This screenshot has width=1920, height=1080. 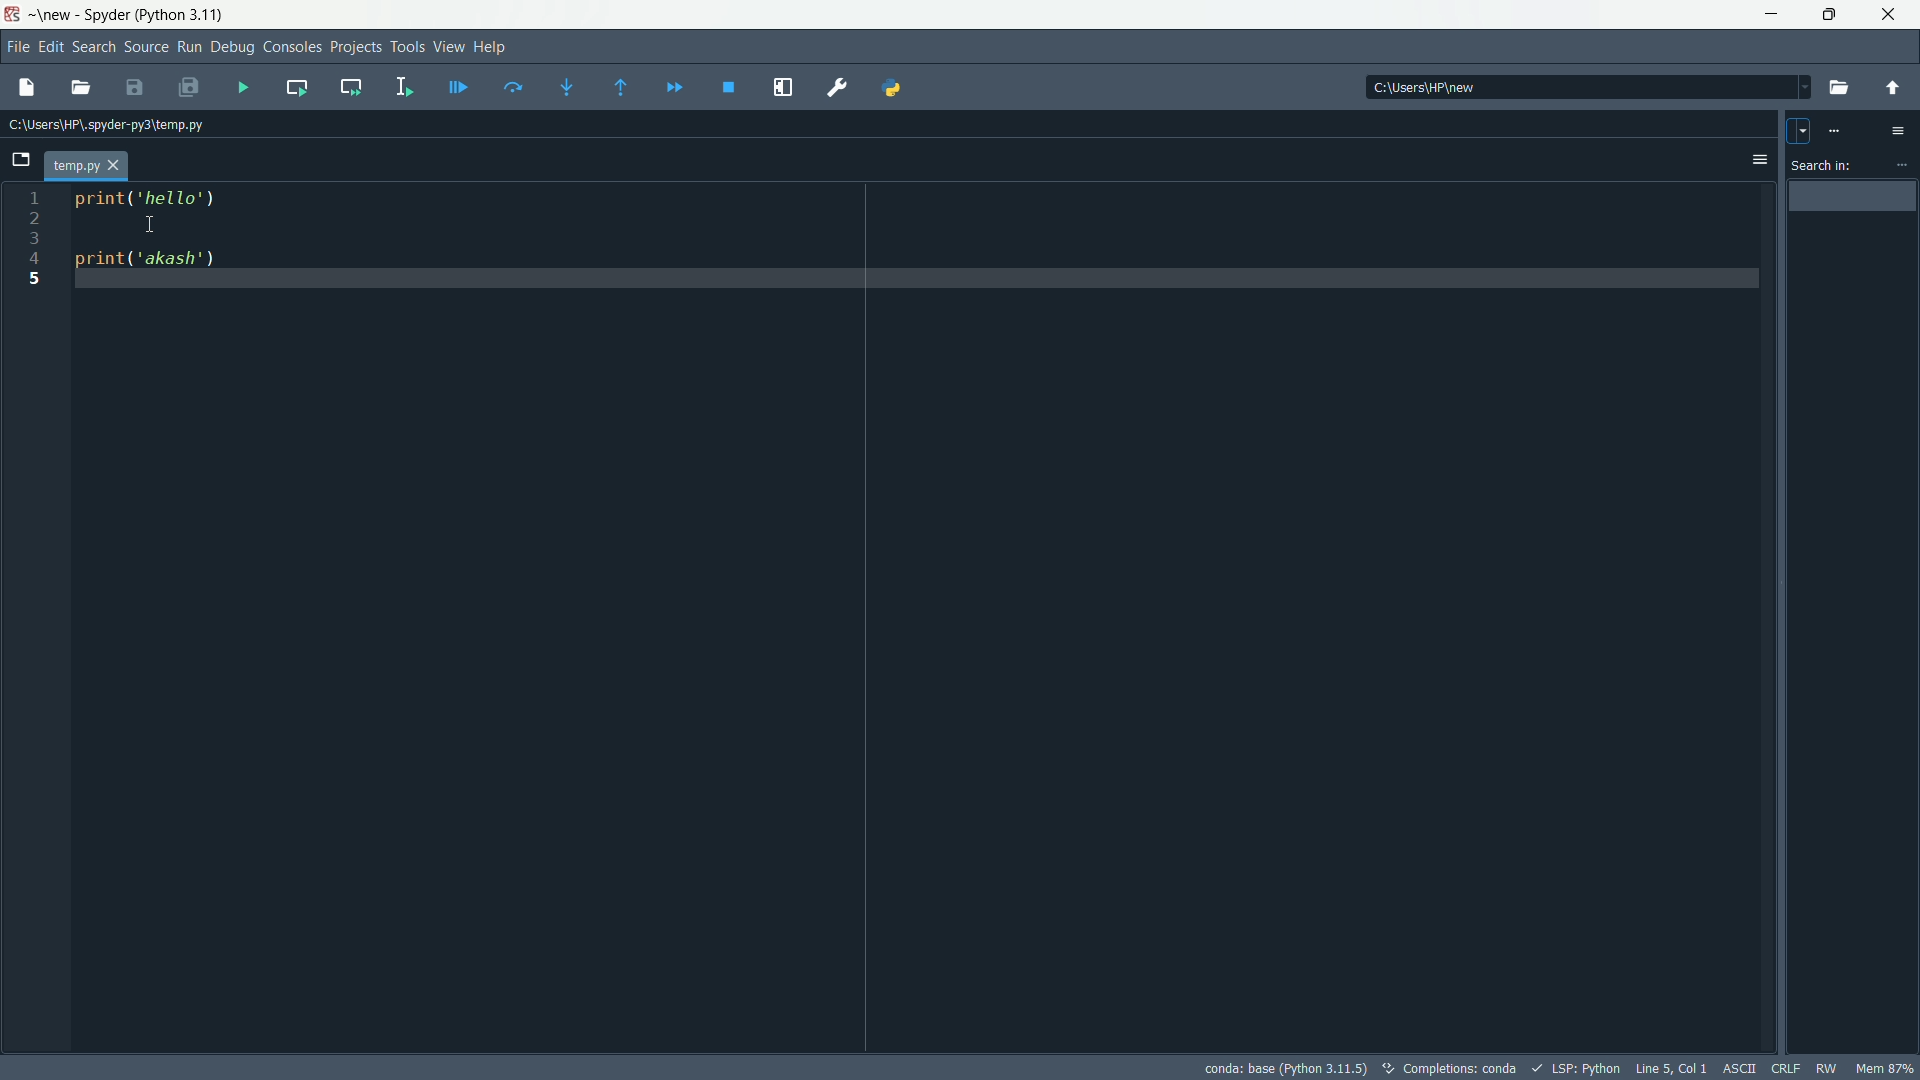 I want to click on close app, so click(x=1895, y=15).